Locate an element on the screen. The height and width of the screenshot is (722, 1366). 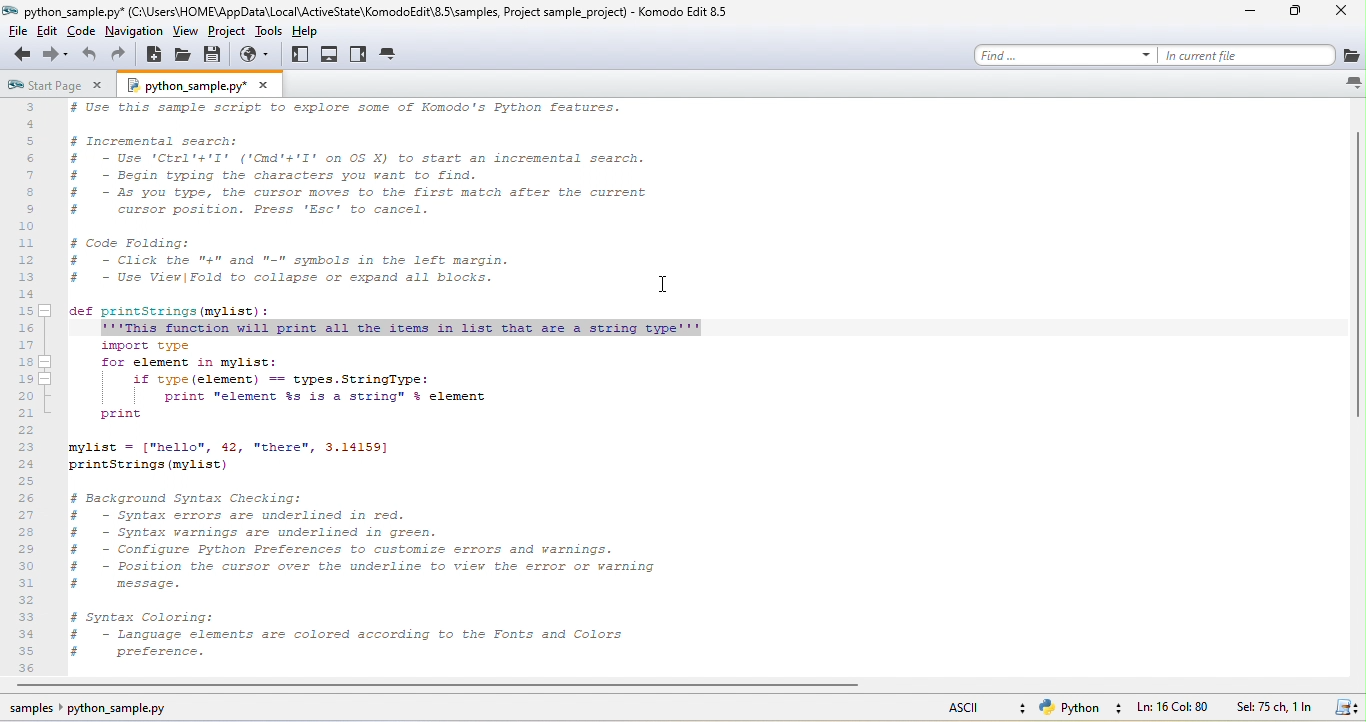
python is located at coordinates (1078, 710).